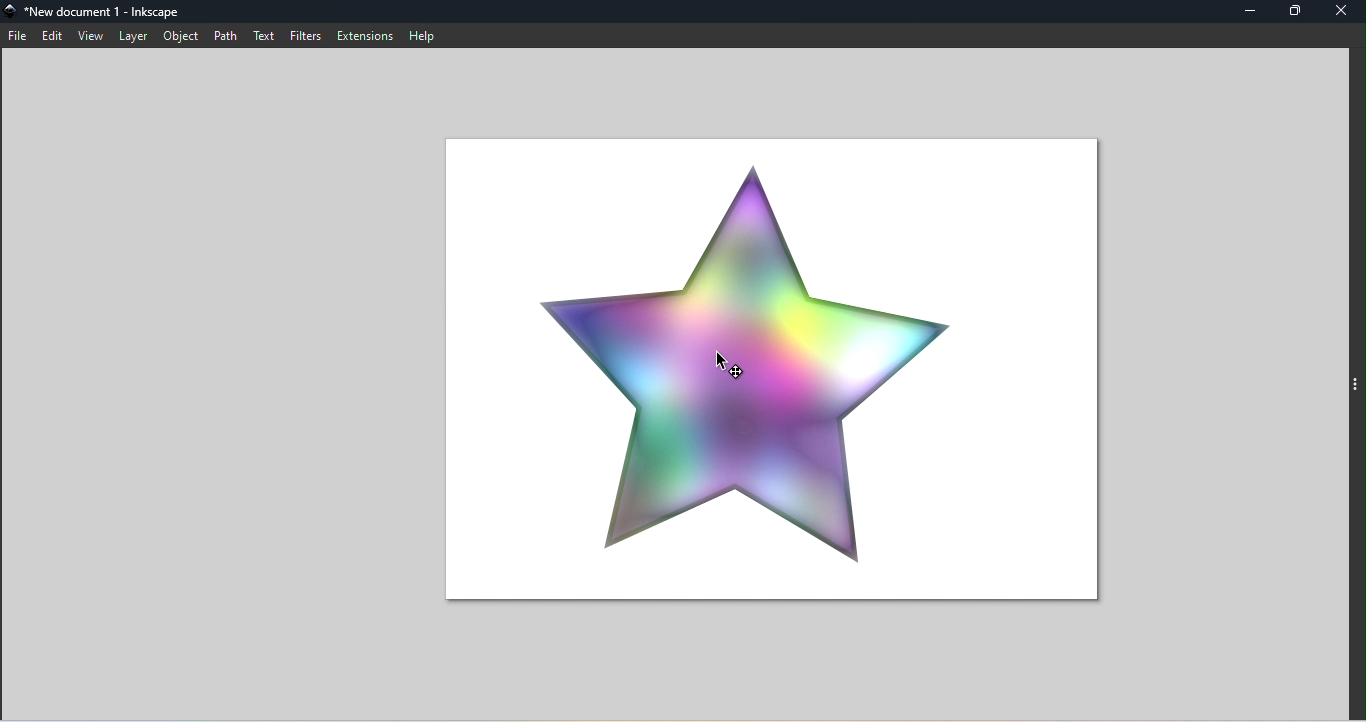 The image size is (1366, 722). Describe the element at coordinates (261, 36) in the screenshot. I see `Text` at that location.